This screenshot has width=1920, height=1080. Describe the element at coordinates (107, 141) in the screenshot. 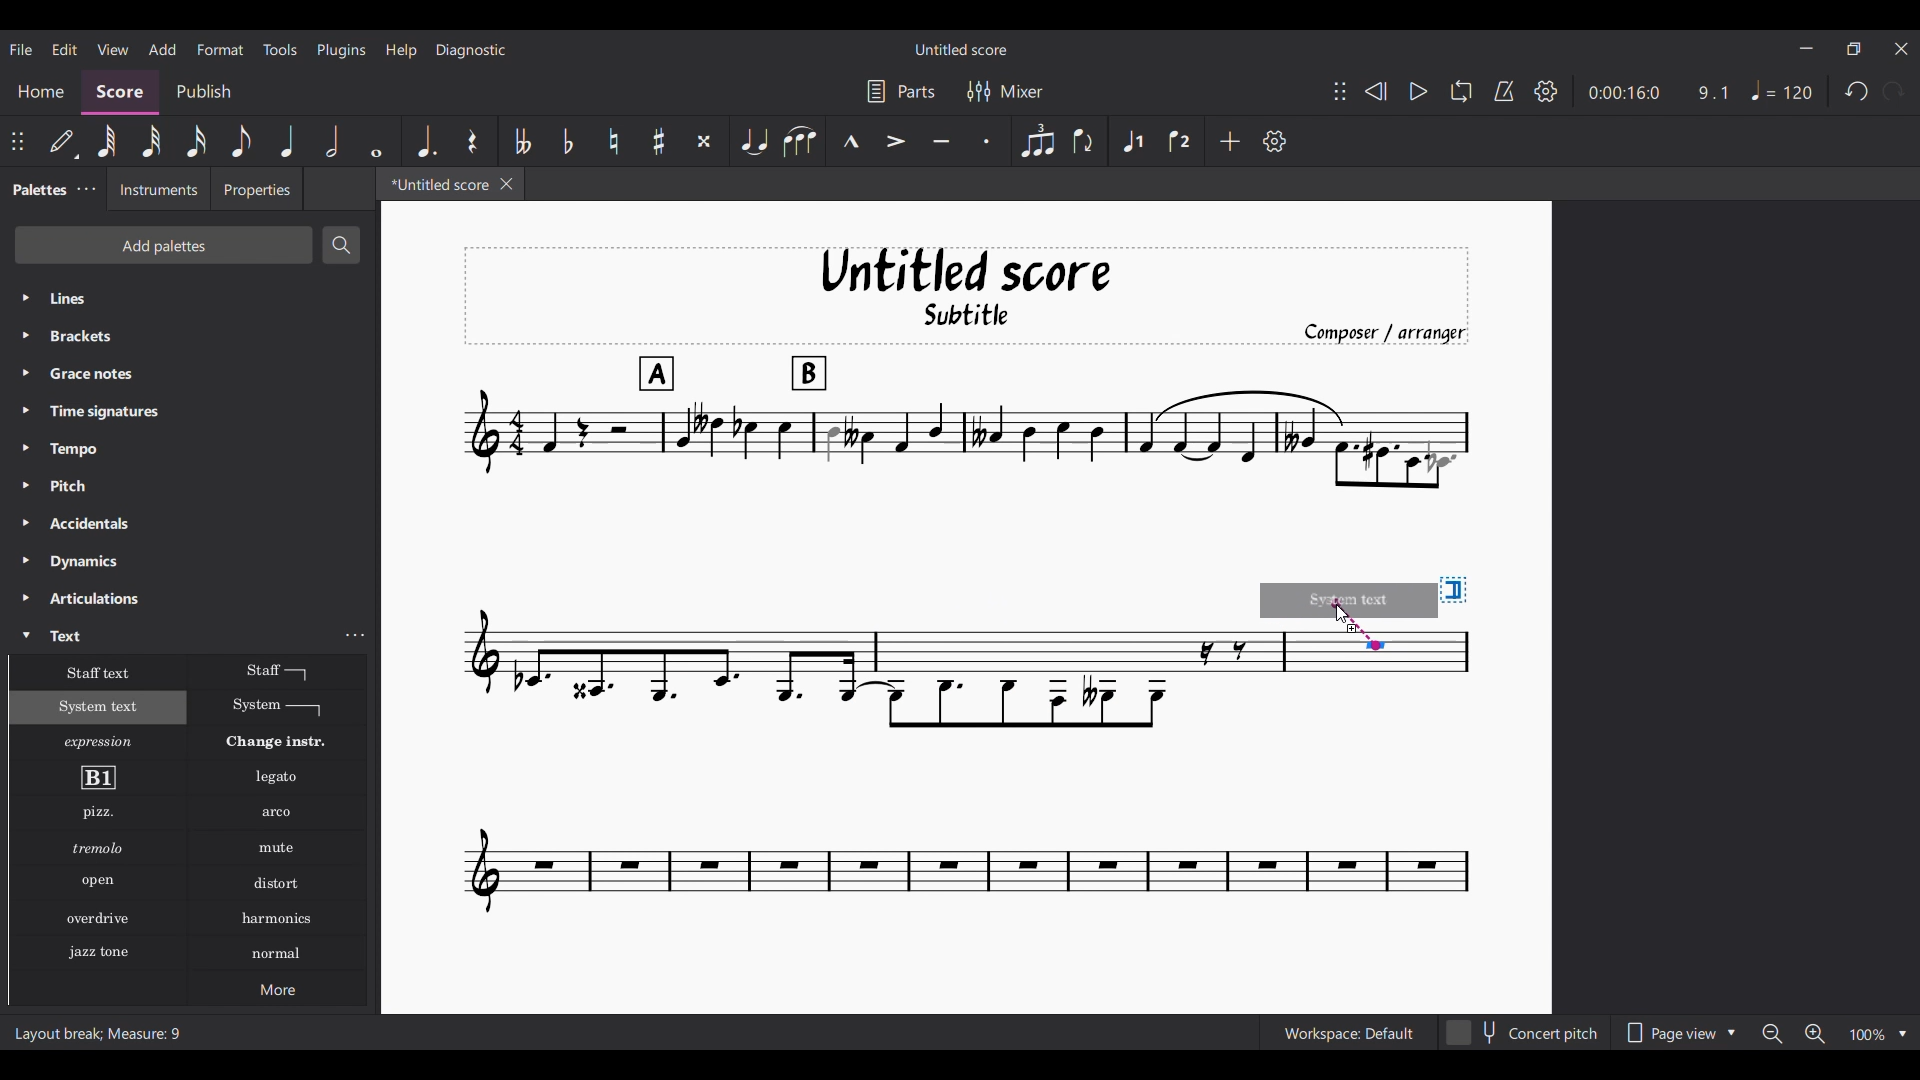

I see `64th note` at that location.